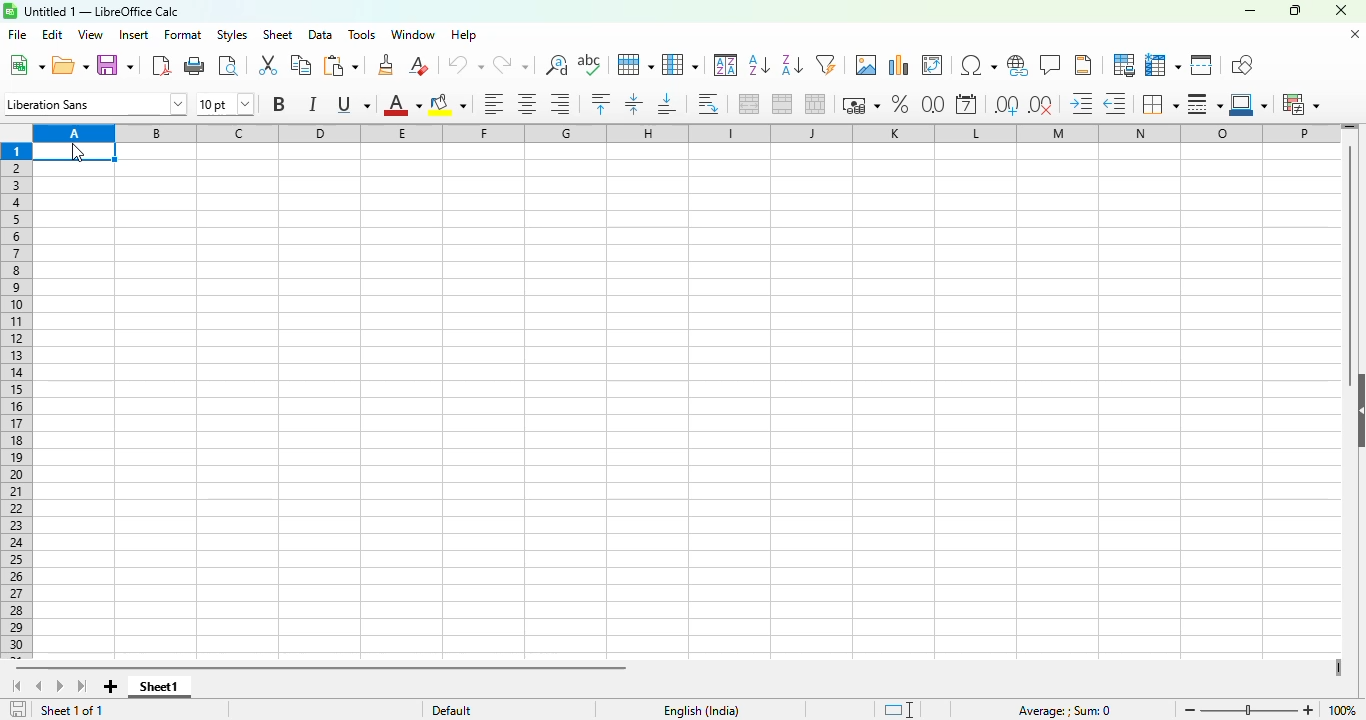 This screenshot has height=720, width=1366. What do you see at coordinates (1340, 10) in the screenshot?
I see `close` at bounding box center [1340, 10].